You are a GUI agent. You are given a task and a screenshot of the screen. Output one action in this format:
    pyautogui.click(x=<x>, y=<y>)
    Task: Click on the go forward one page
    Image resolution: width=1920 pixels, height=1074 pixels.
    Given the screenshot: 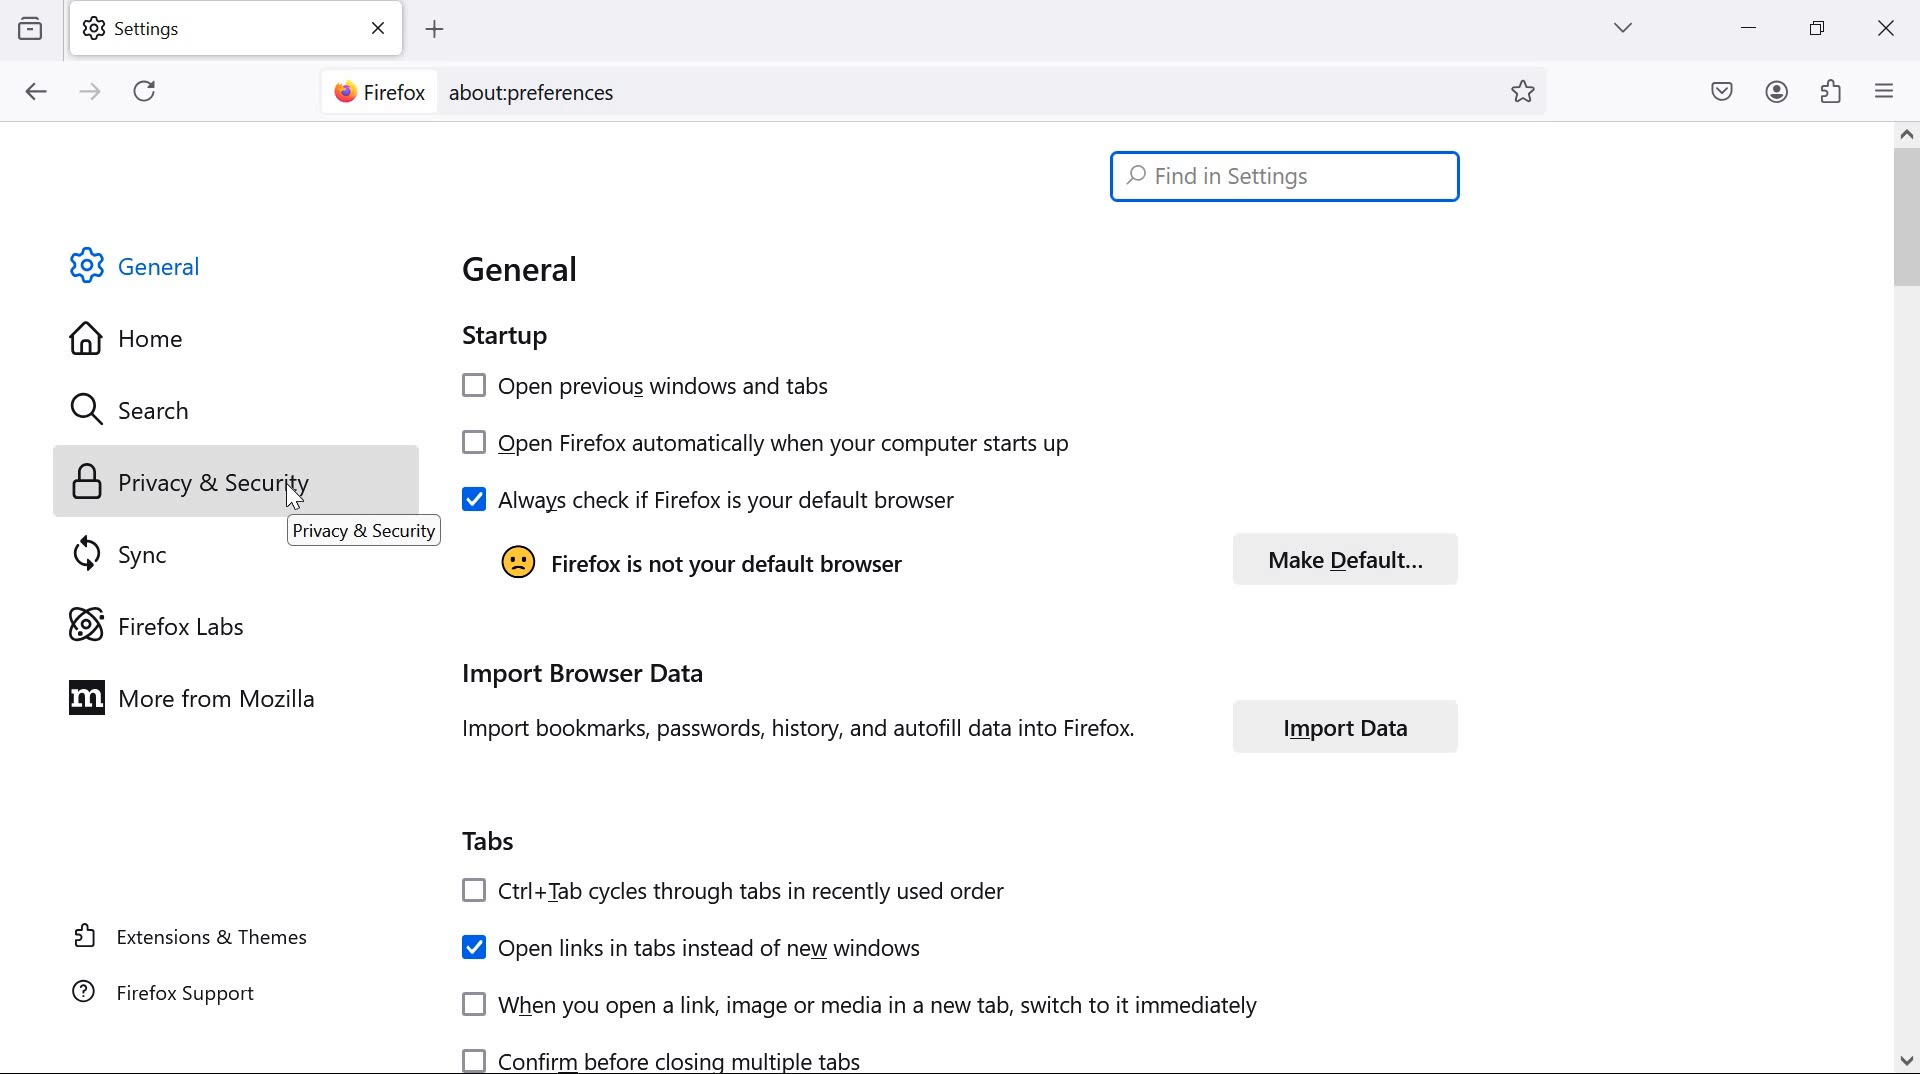 What is the action you would take?
    pyautogui.click(x=93, y=93)
    